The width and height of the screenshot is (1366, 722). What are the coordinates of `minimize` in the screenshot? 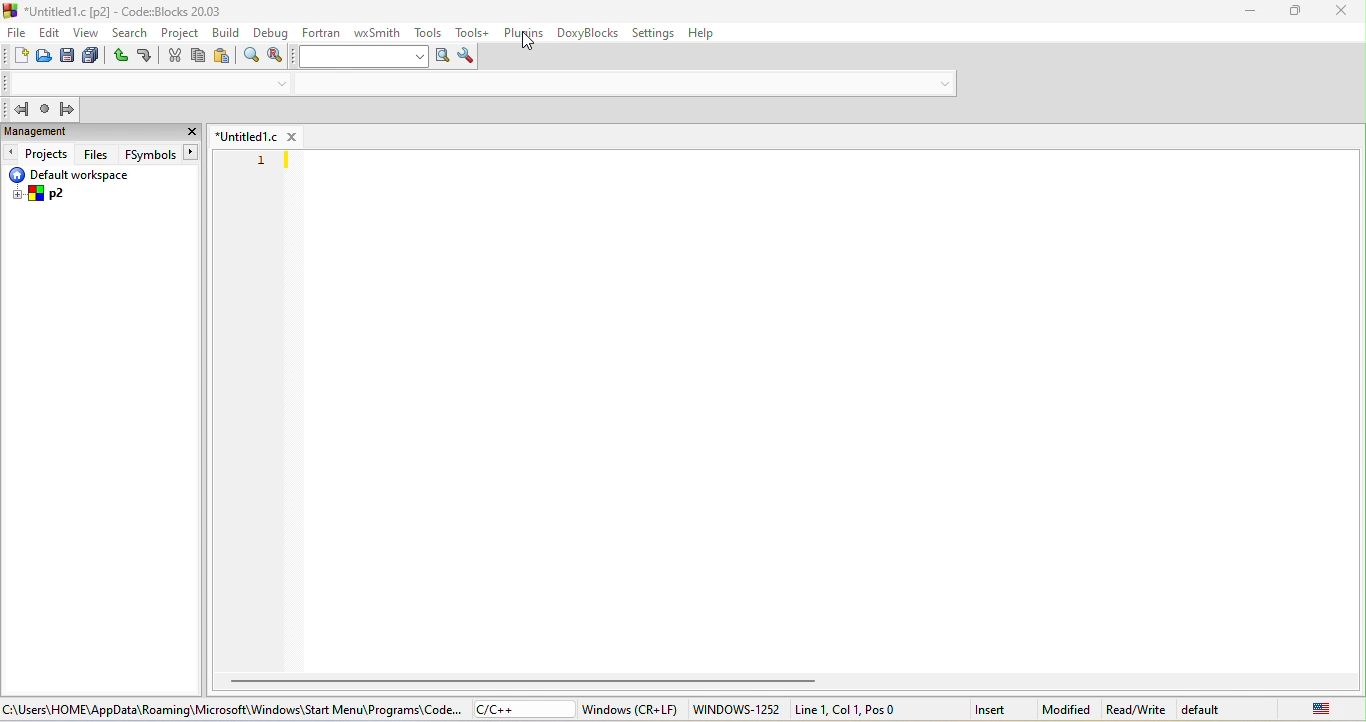 It's located at (1250, 14).